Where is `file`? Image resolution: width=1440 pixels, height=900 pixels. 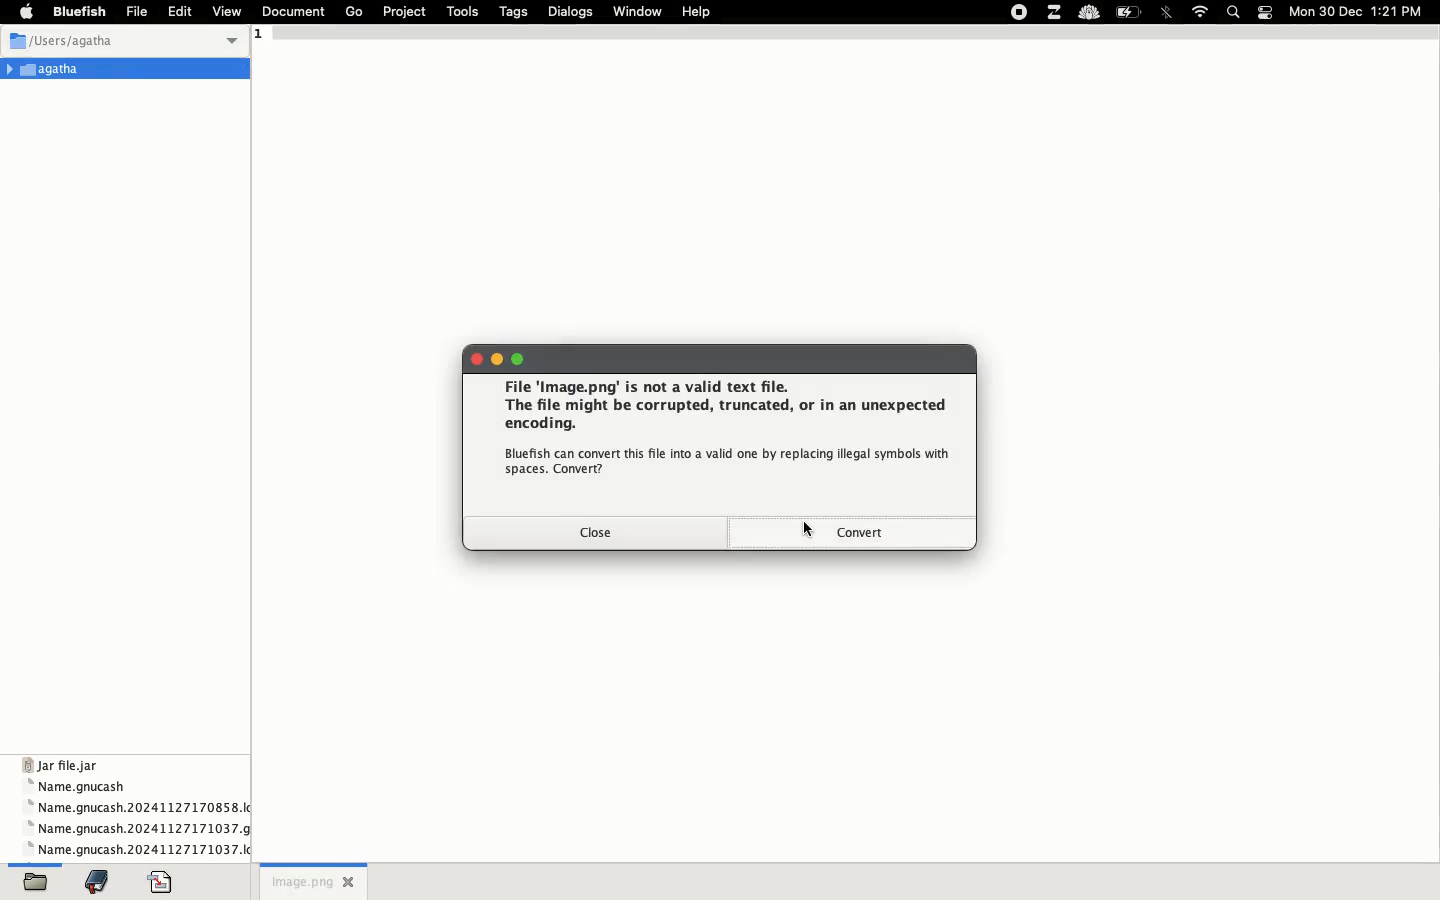
file is located at coordinates (137, 13).